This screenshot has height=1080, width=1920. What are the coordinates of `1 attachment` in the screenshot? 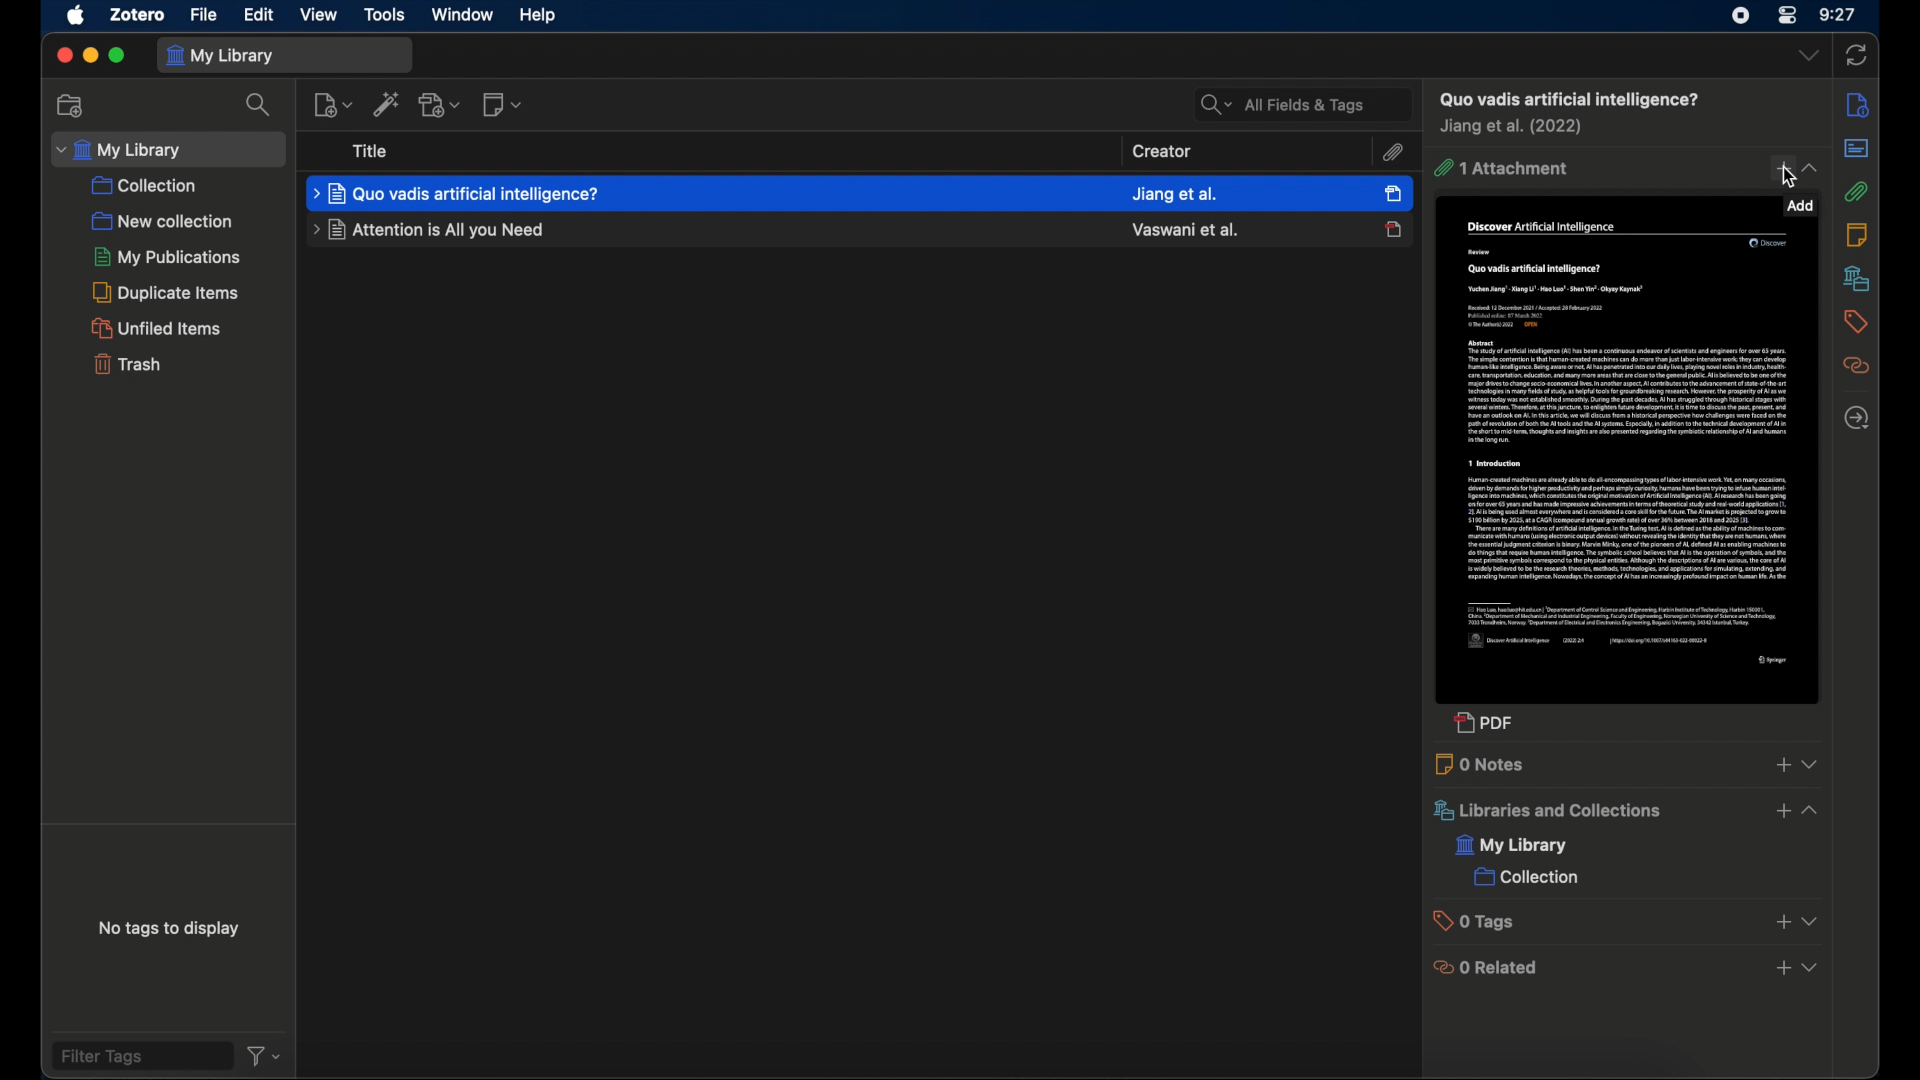 It's located at (1501, 169).